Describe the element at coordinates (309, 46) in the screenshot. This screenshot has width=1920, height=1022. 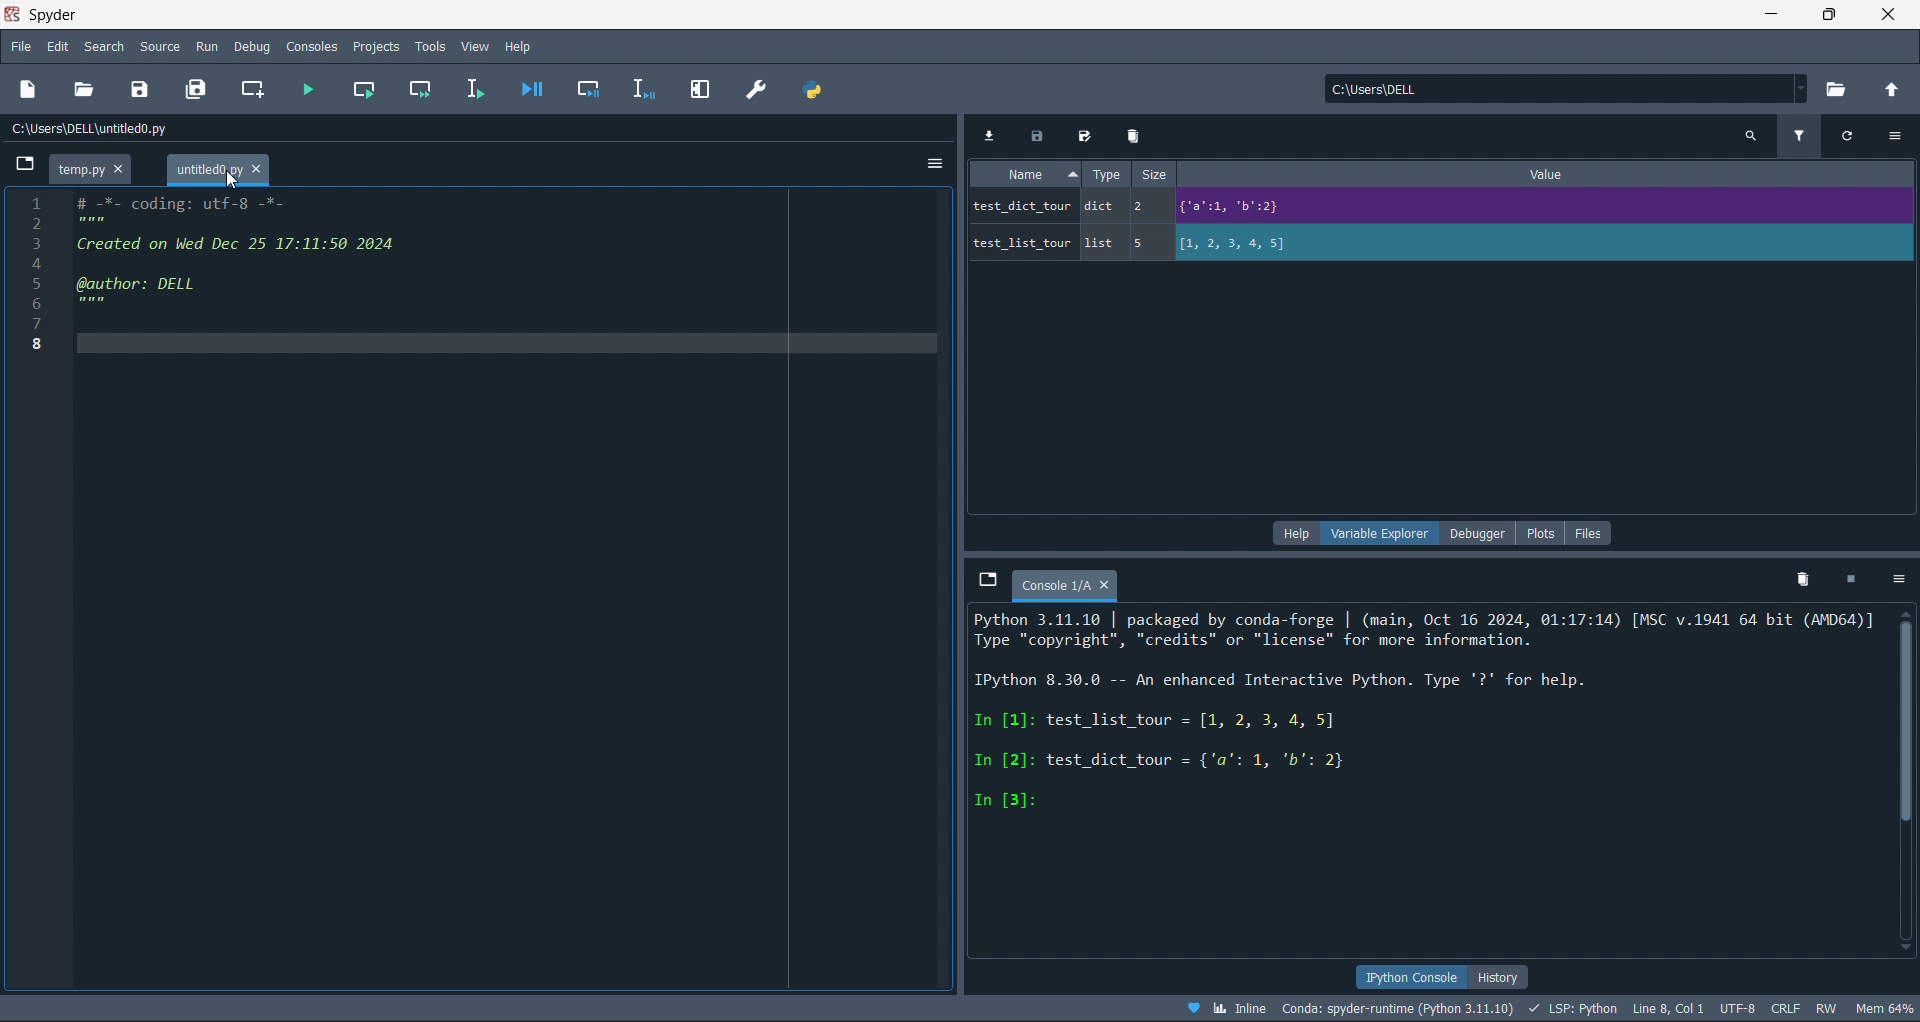
I see `consoles` at that location.